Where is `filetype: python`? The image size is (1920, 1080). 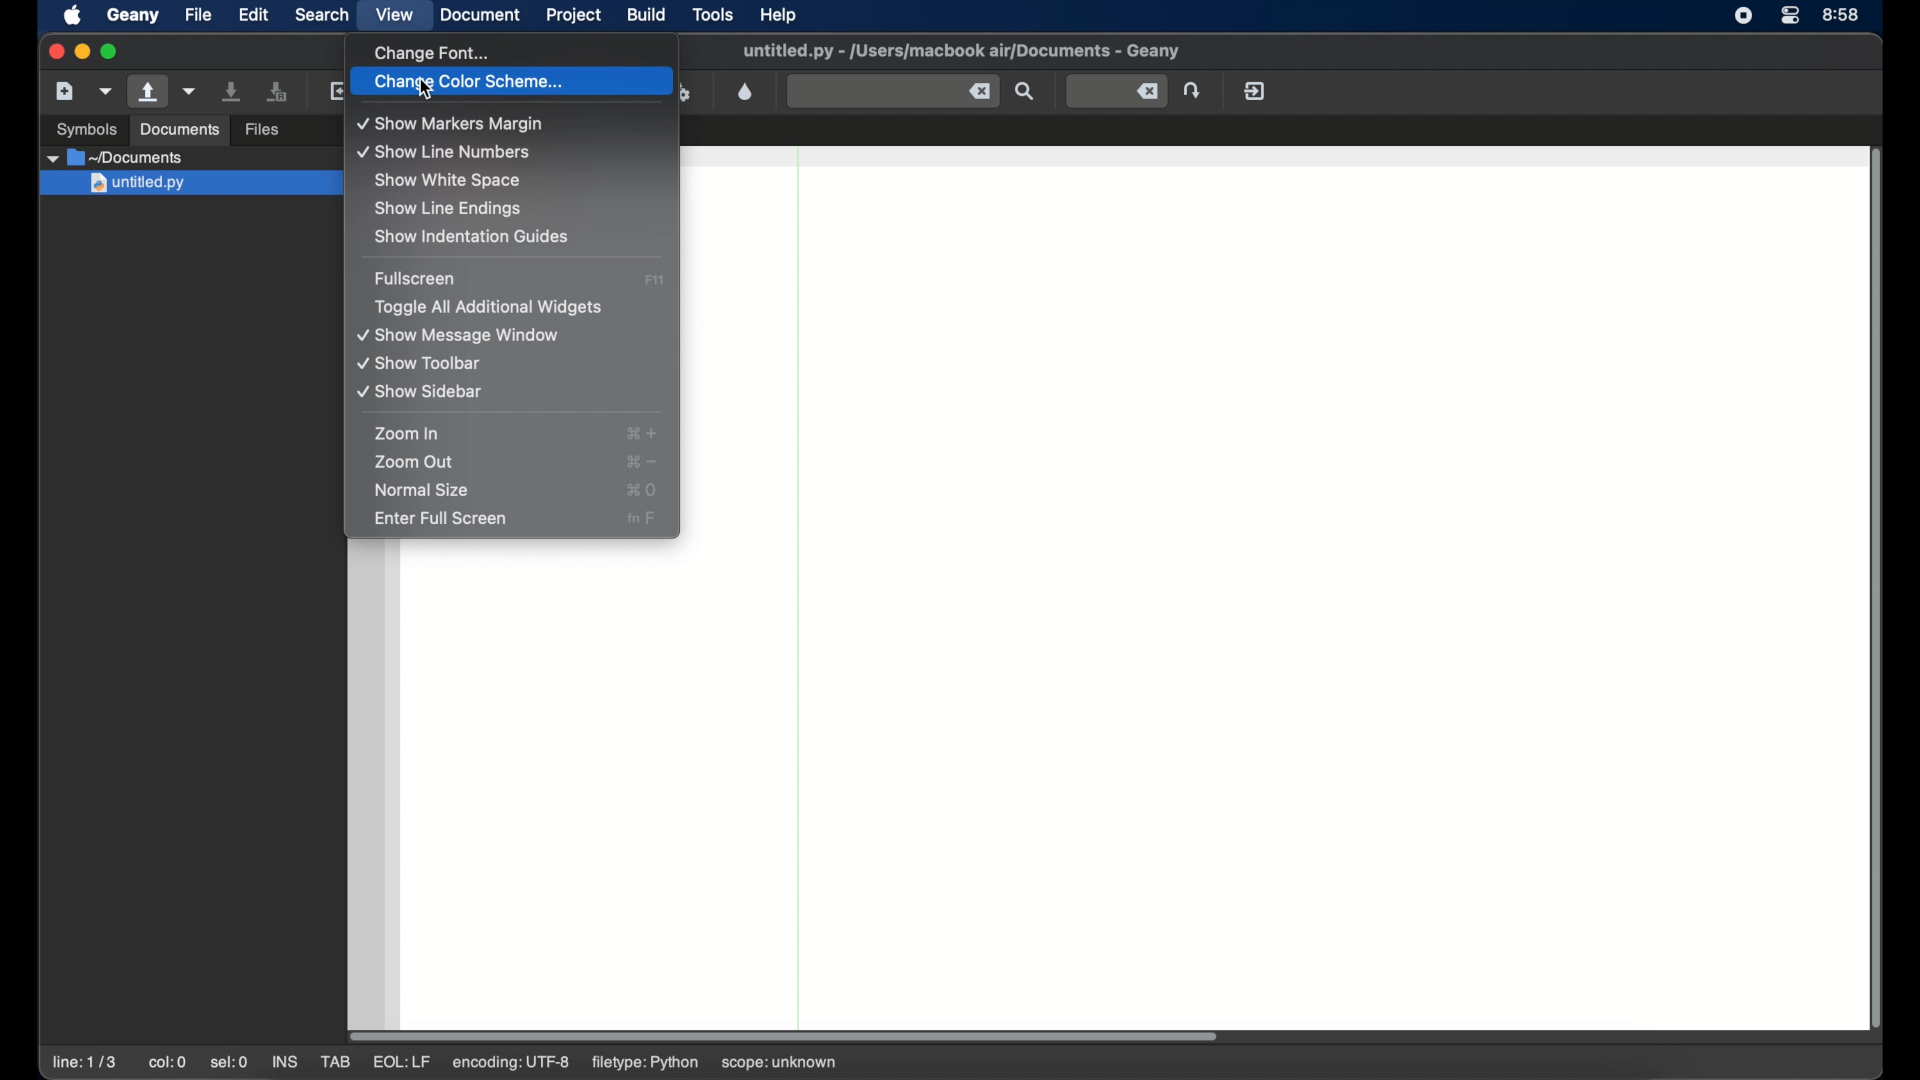 filetype: python is located at coordinates (647, 1064).